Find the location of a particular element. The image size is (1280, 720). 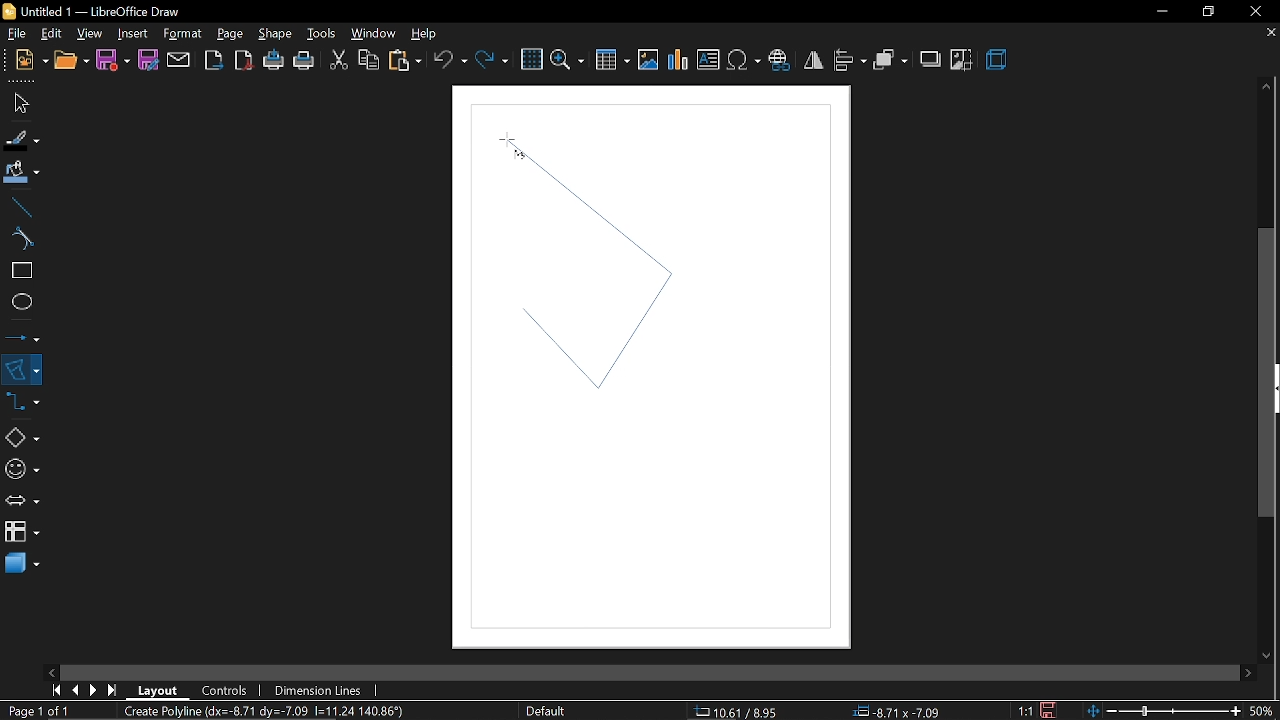

curve is located at coordinates (18, 240).